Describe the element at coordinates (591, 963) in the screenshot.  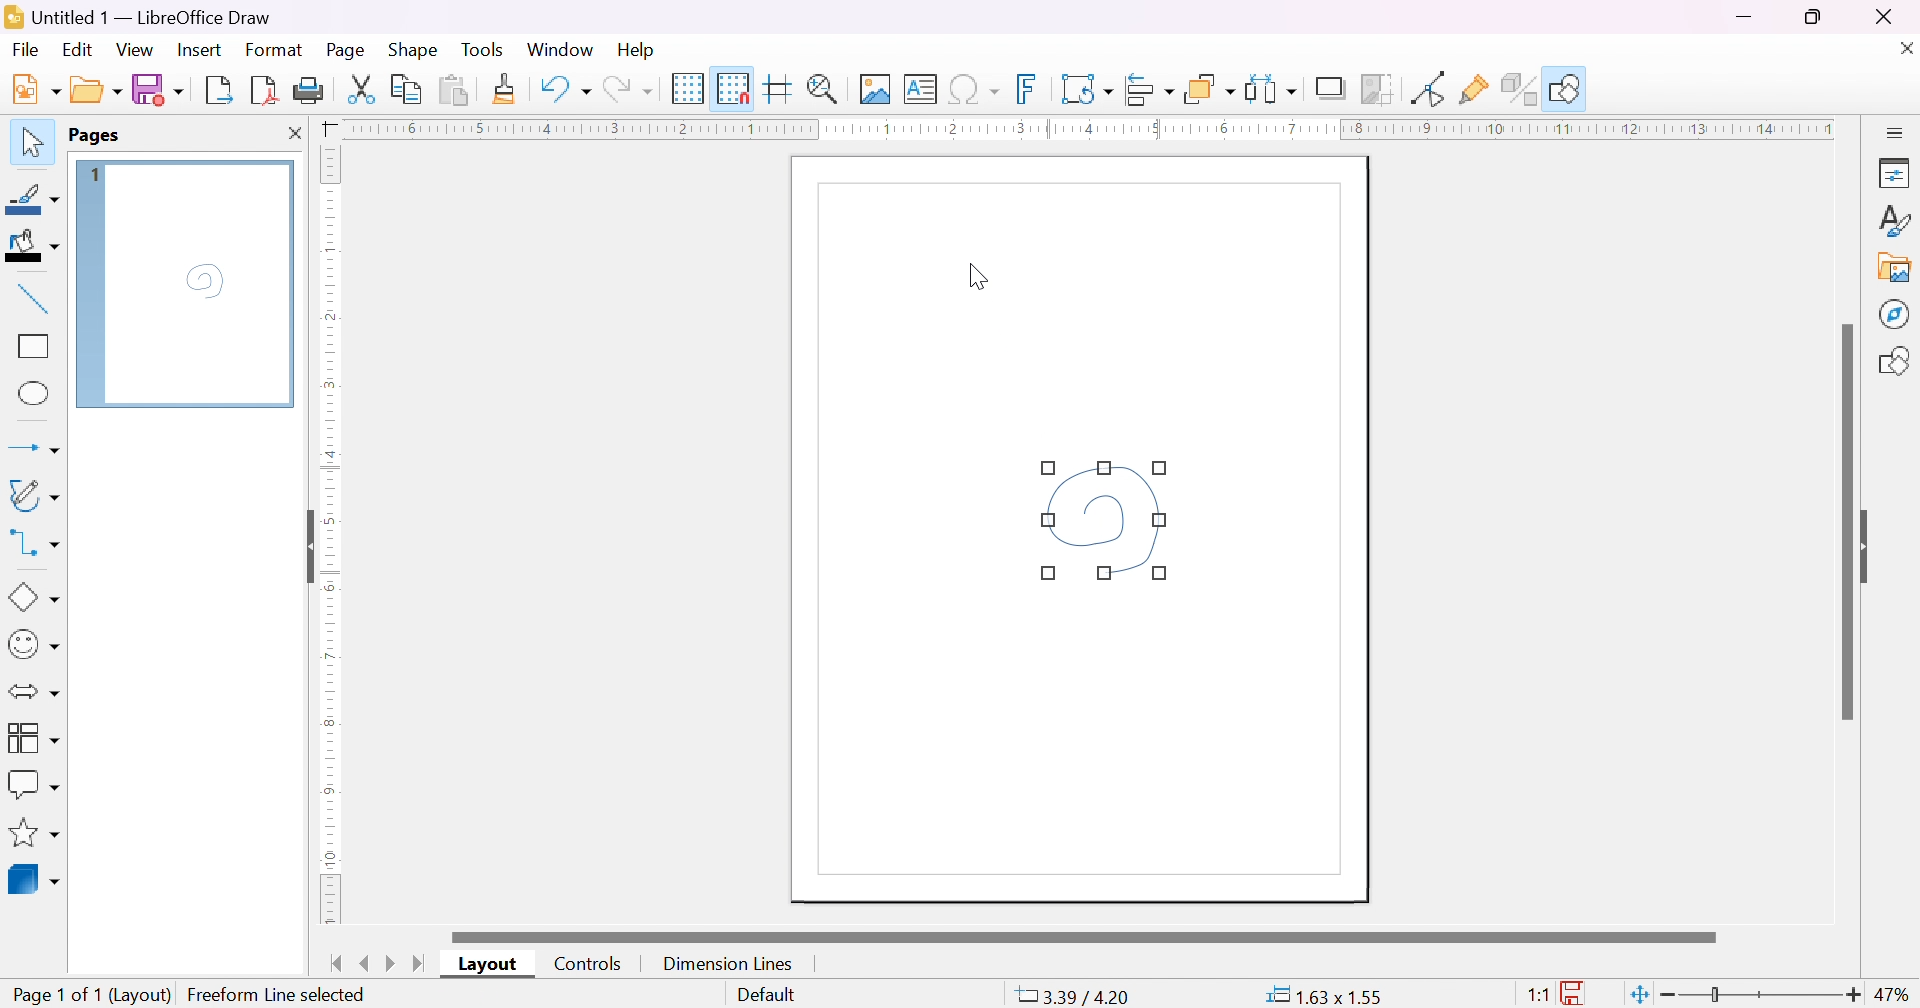
I see `controls` at that location.